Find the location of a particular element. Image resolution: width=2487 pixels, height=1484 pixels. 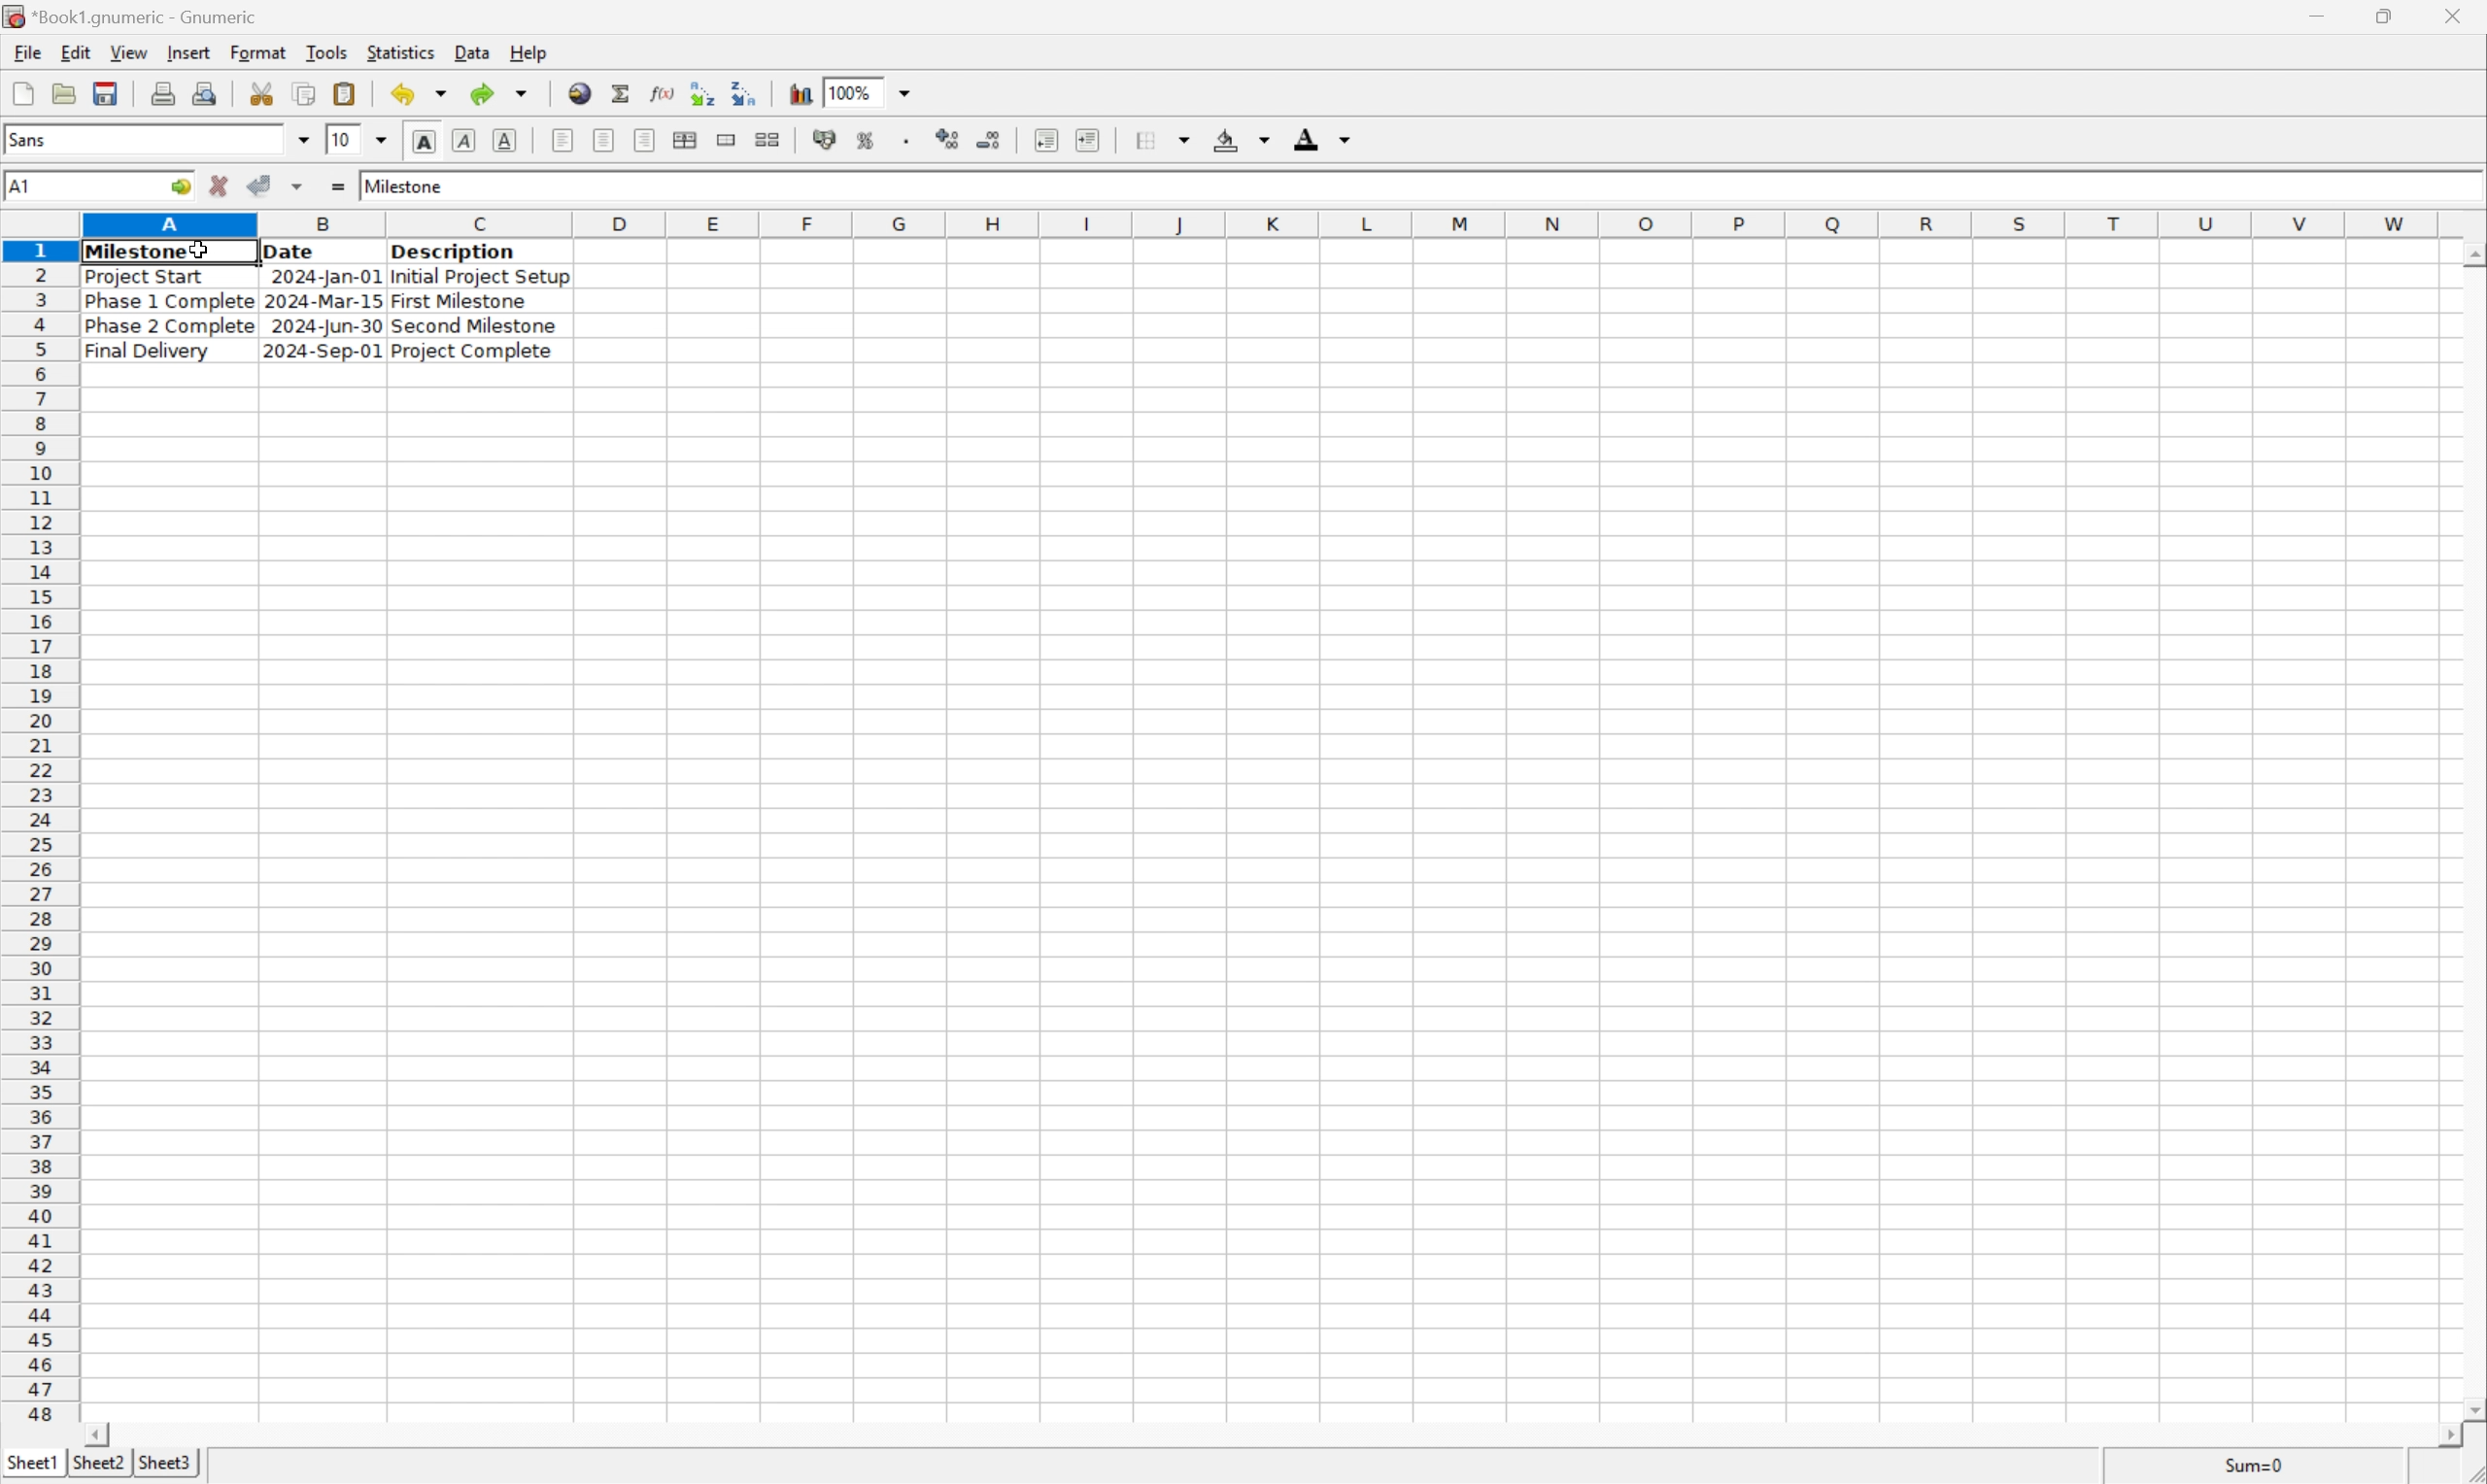

split ranges of merged cells is located at coordinates (768, 139).